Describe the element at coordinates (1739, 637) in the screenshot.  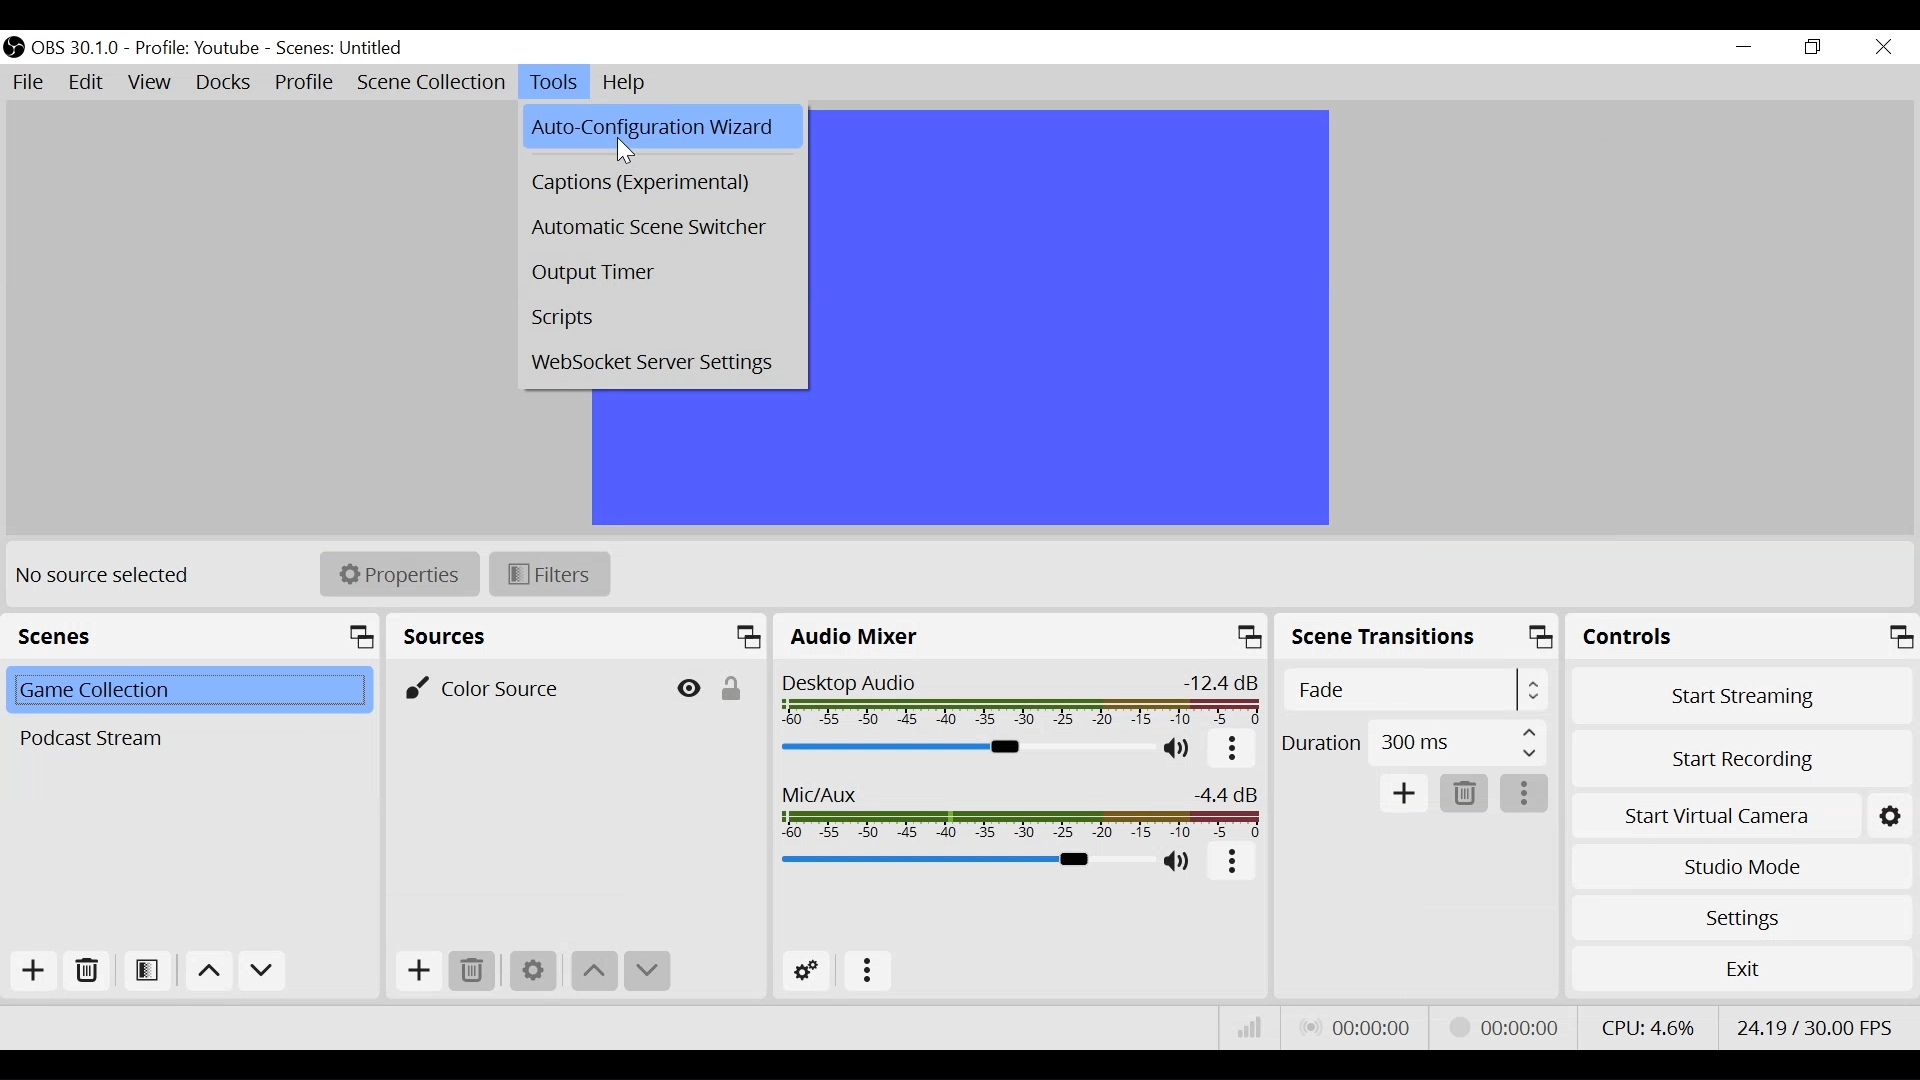
I see `Controls` at that location.